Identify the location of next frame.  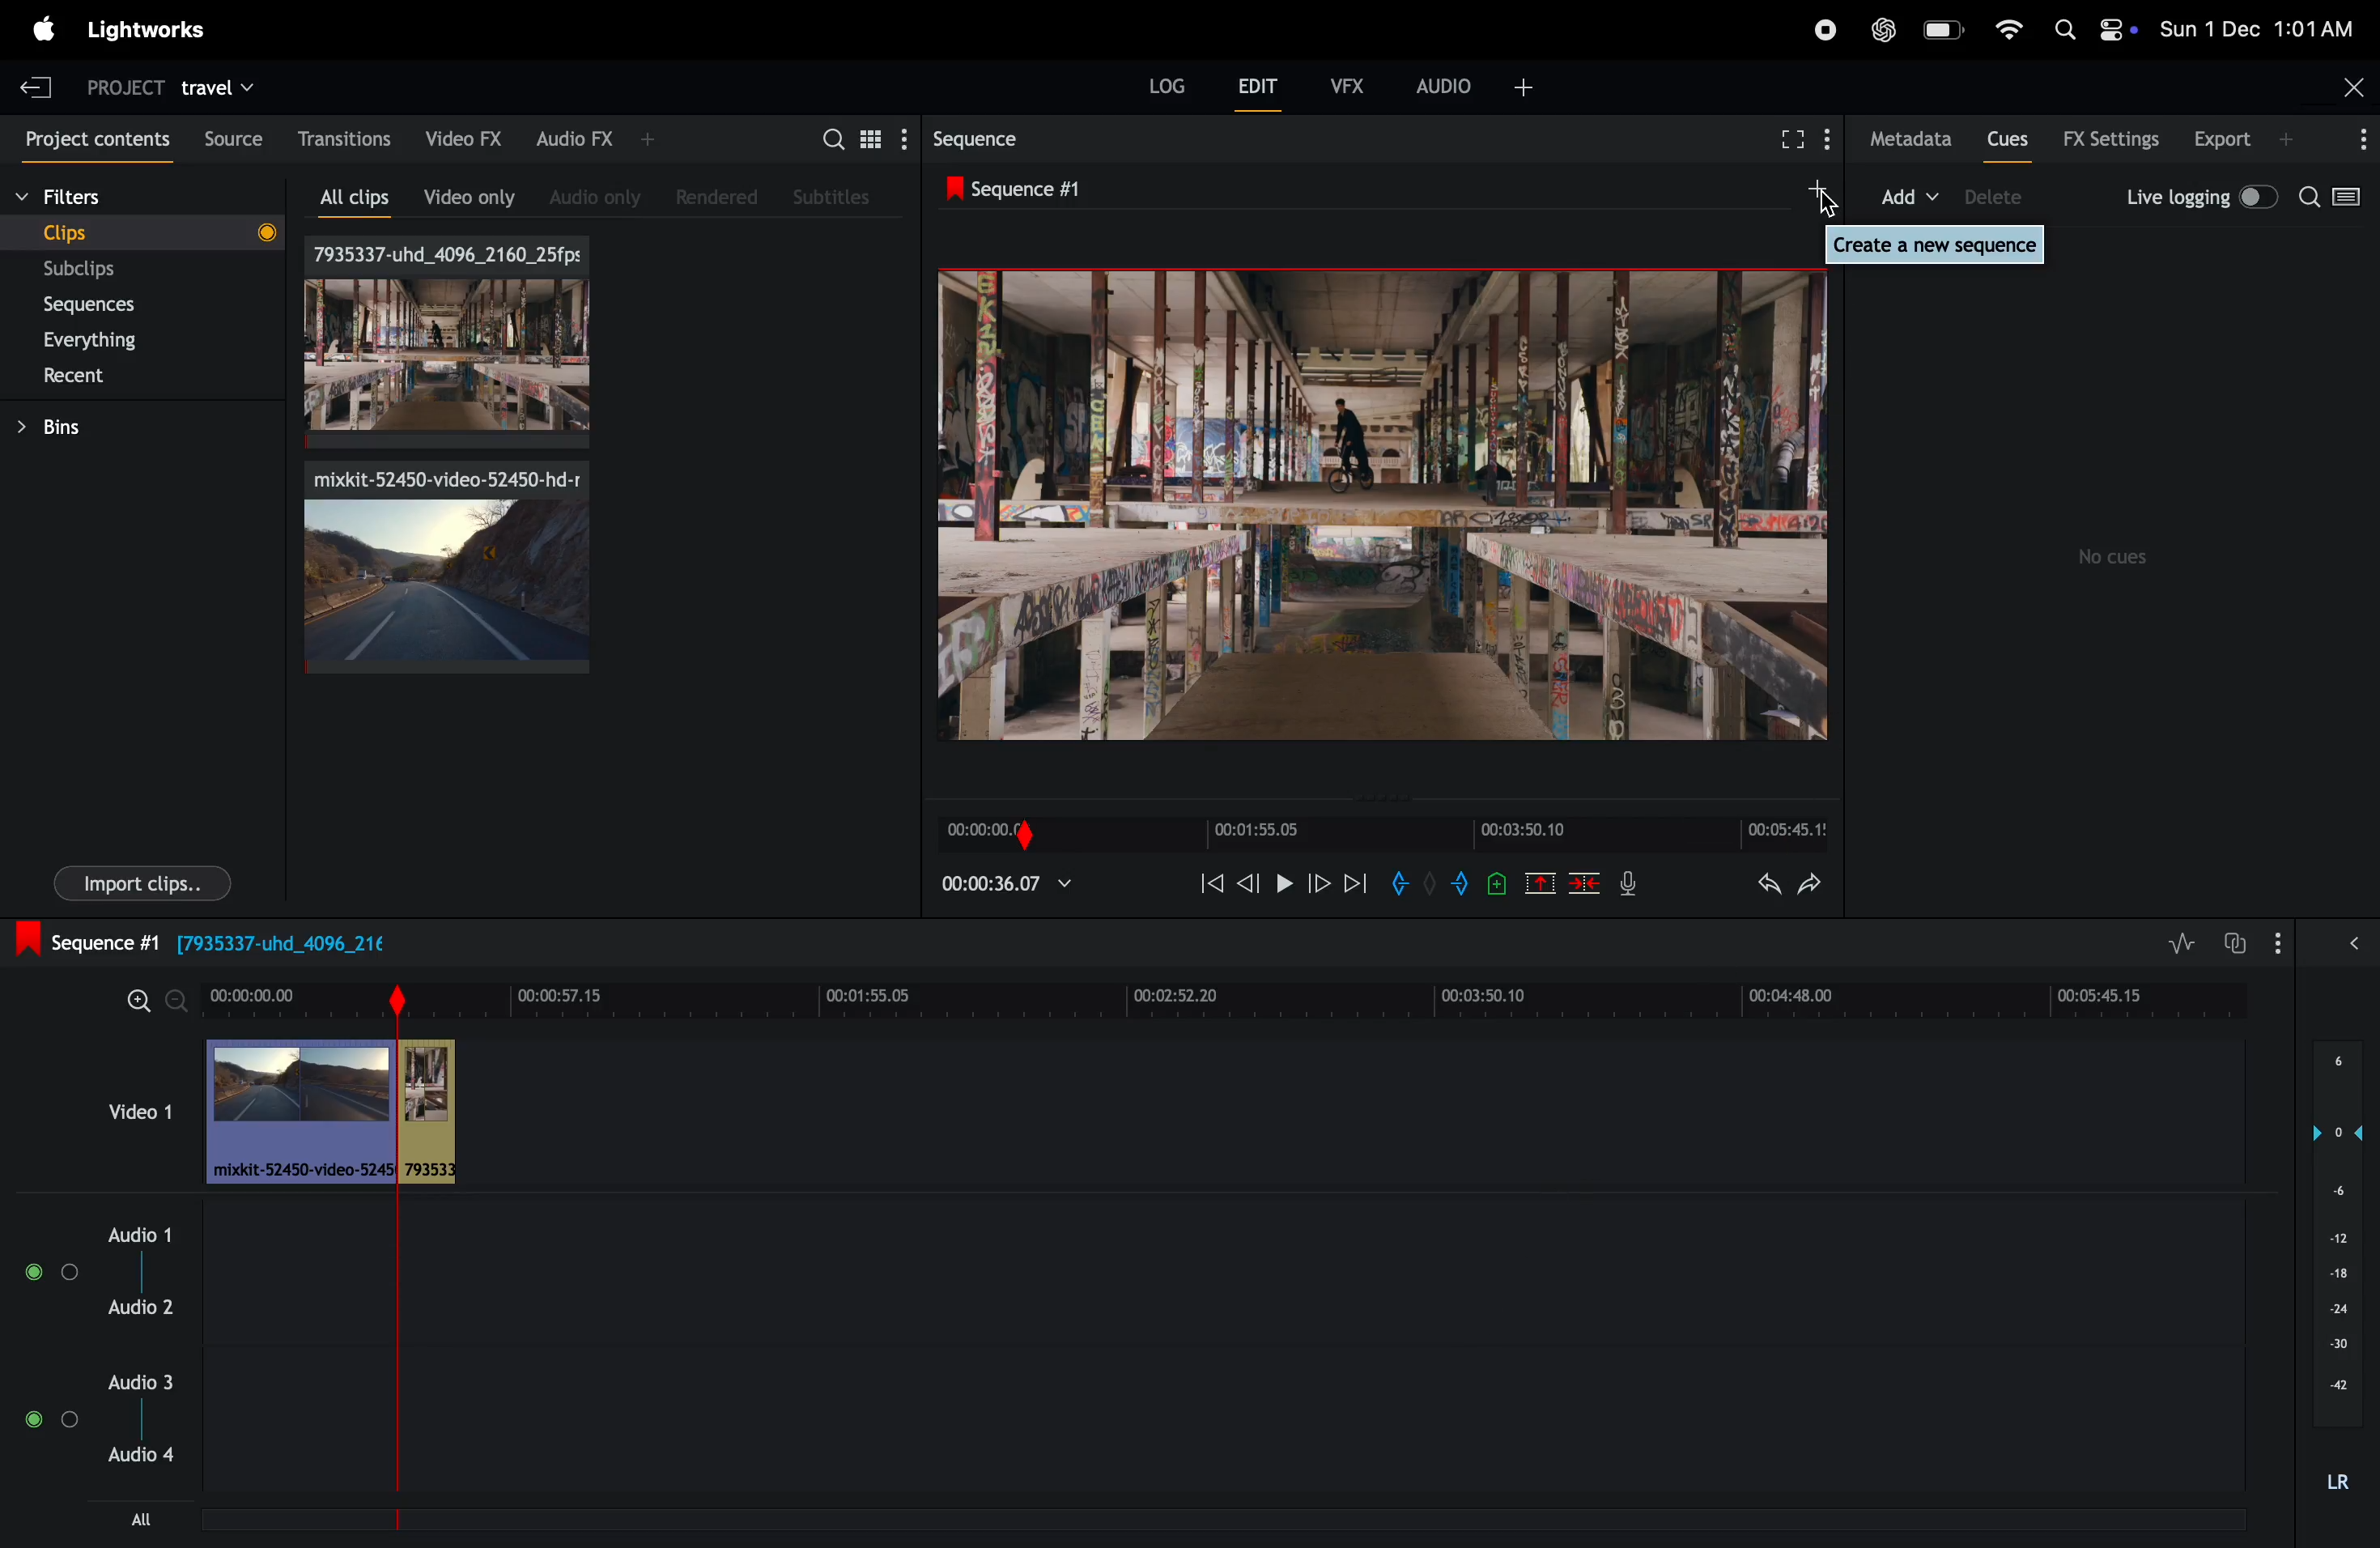
(1354, 882).